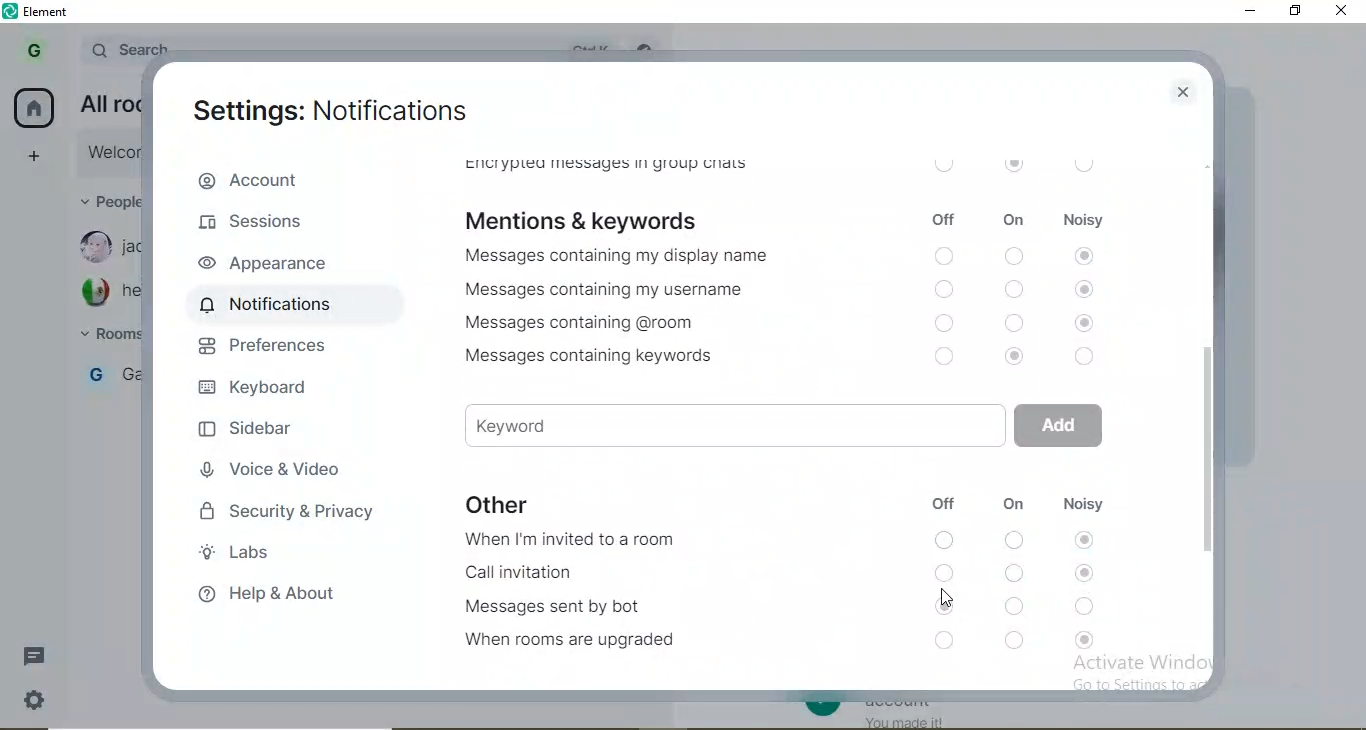 The height and width of the screenshot is (730, 1366). What do you see at coordinates (947, 294) in the screenshot?
I see `switch off` at bounding box center [947, 294].